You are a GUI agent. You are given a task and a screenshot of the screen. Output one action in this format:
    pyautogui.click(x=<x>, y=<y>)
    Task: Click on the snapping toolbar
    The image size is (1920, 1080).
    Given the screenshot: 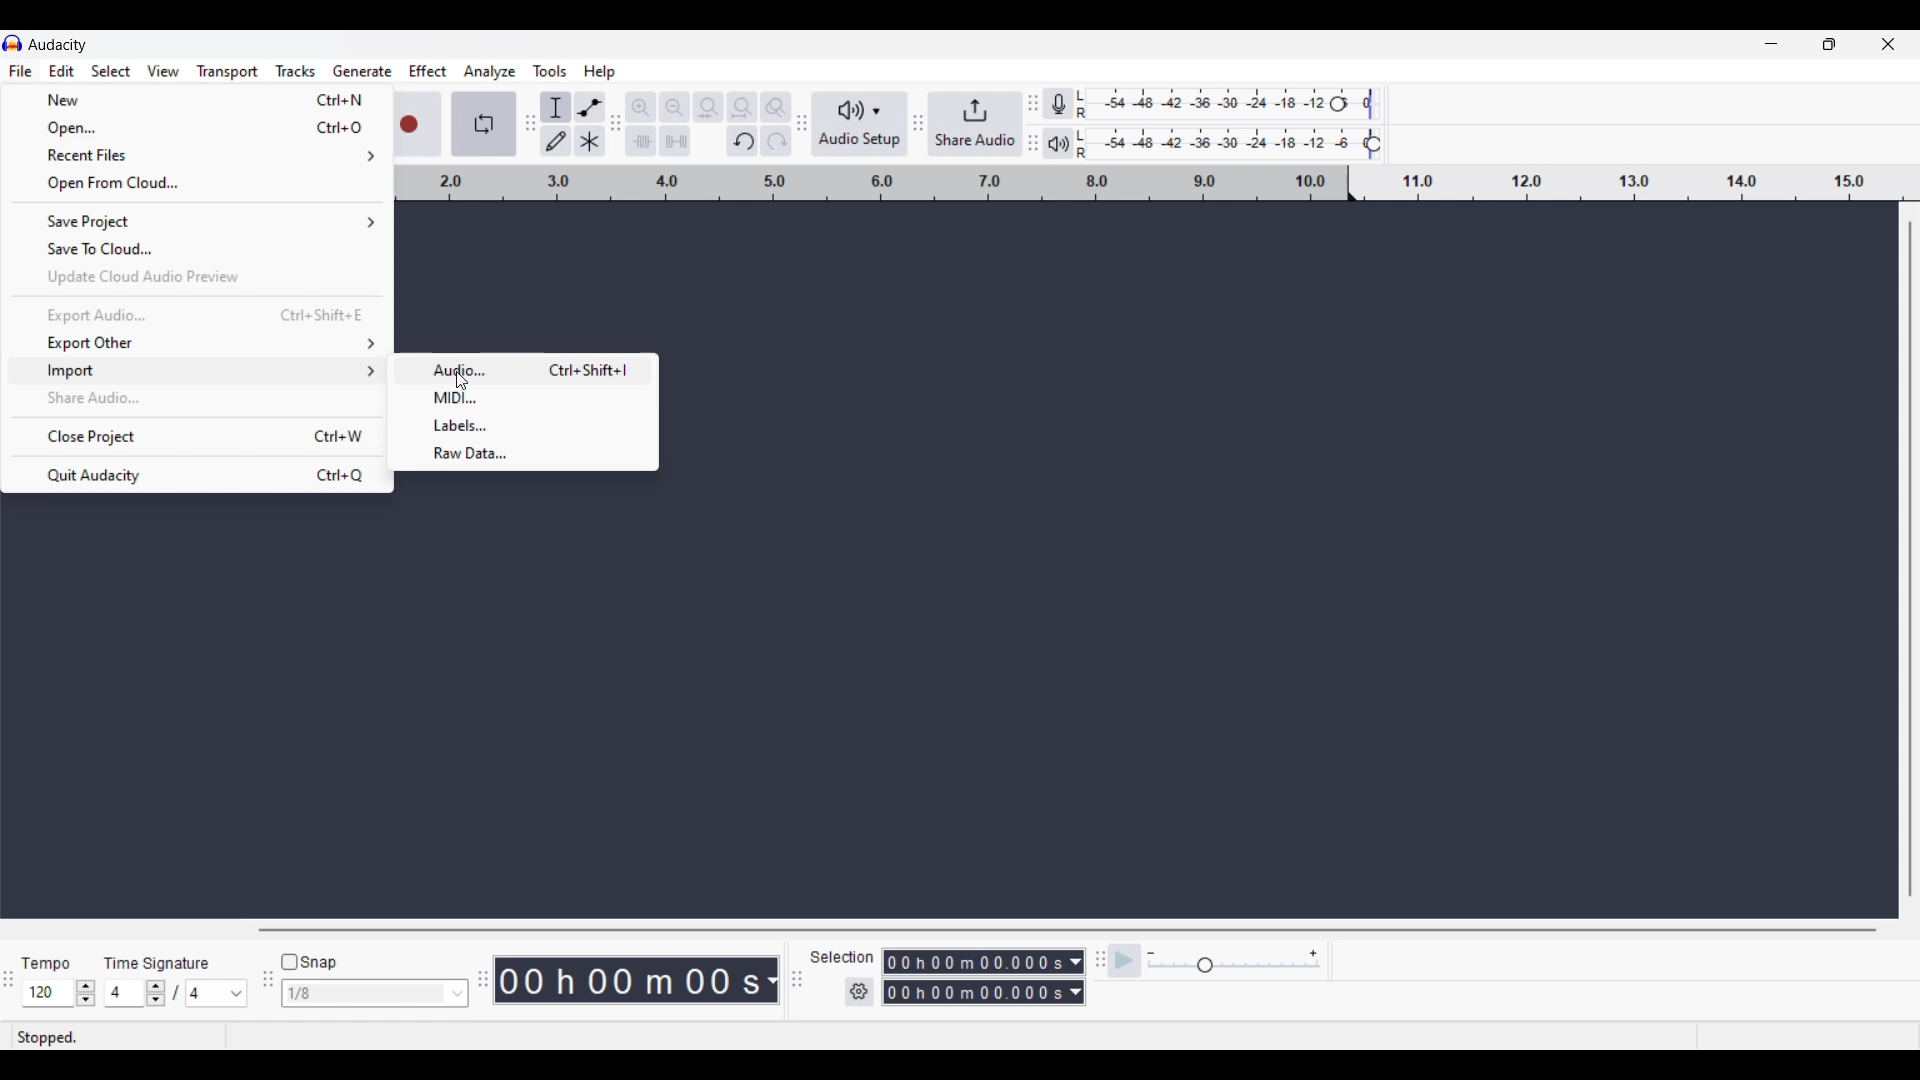 What is the action you would take?
    pyautogui.click(x=264, y=991)
    